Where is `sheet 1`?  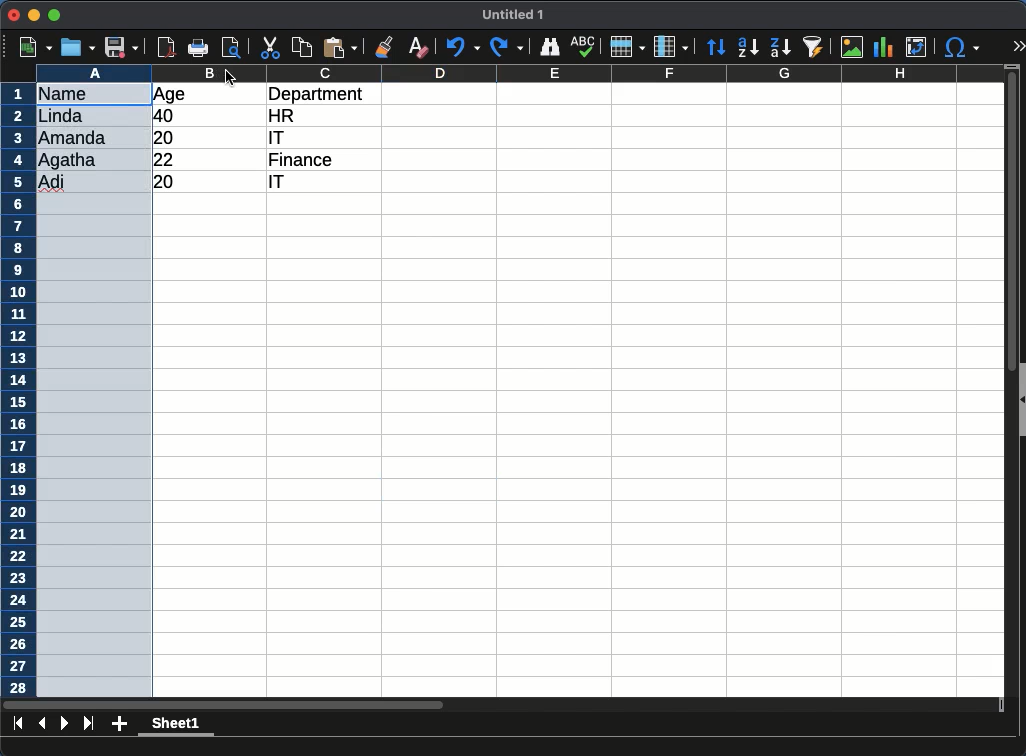
sheet 1 is located at coordinates (177, 726).